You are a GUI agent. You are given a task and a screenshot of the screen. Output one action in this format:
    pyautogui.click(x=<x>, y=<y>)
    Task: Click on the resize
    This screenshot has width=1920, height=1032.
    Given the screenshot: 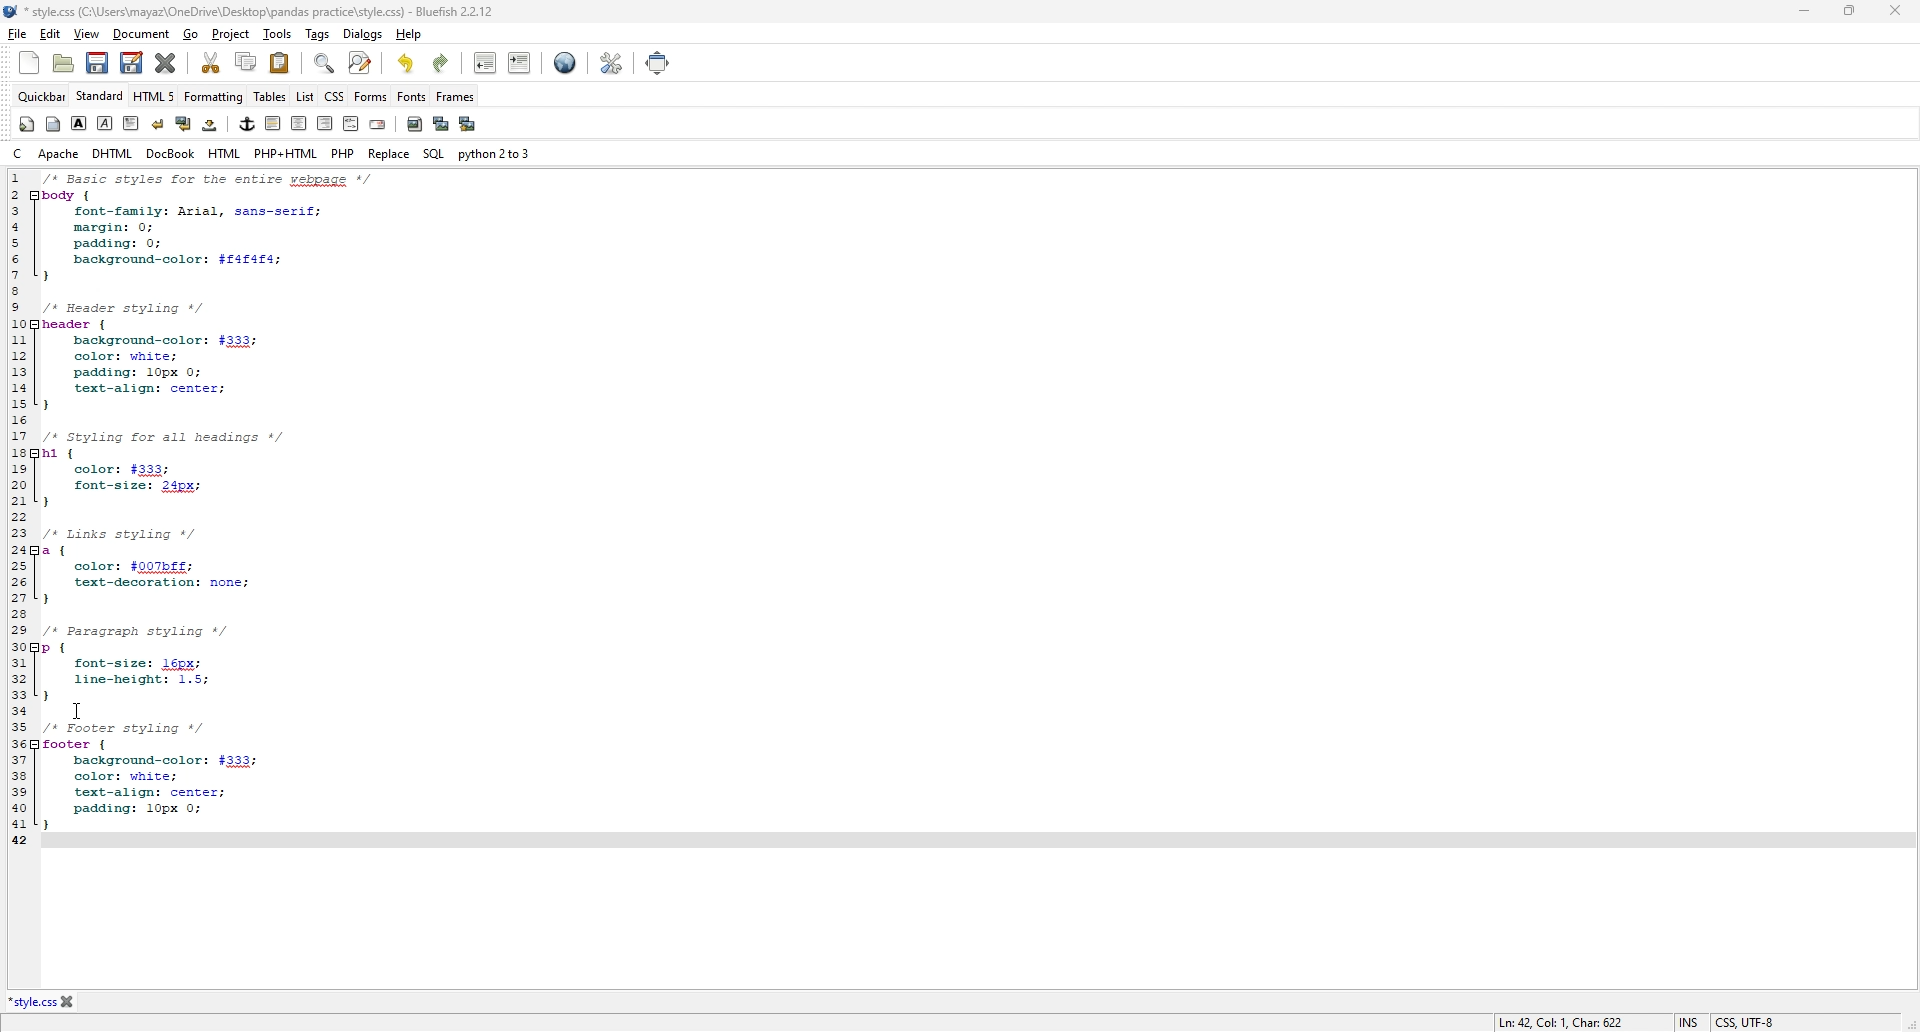 What is the action you would take?
    pyautogui.click(x=1848, y=11)
    